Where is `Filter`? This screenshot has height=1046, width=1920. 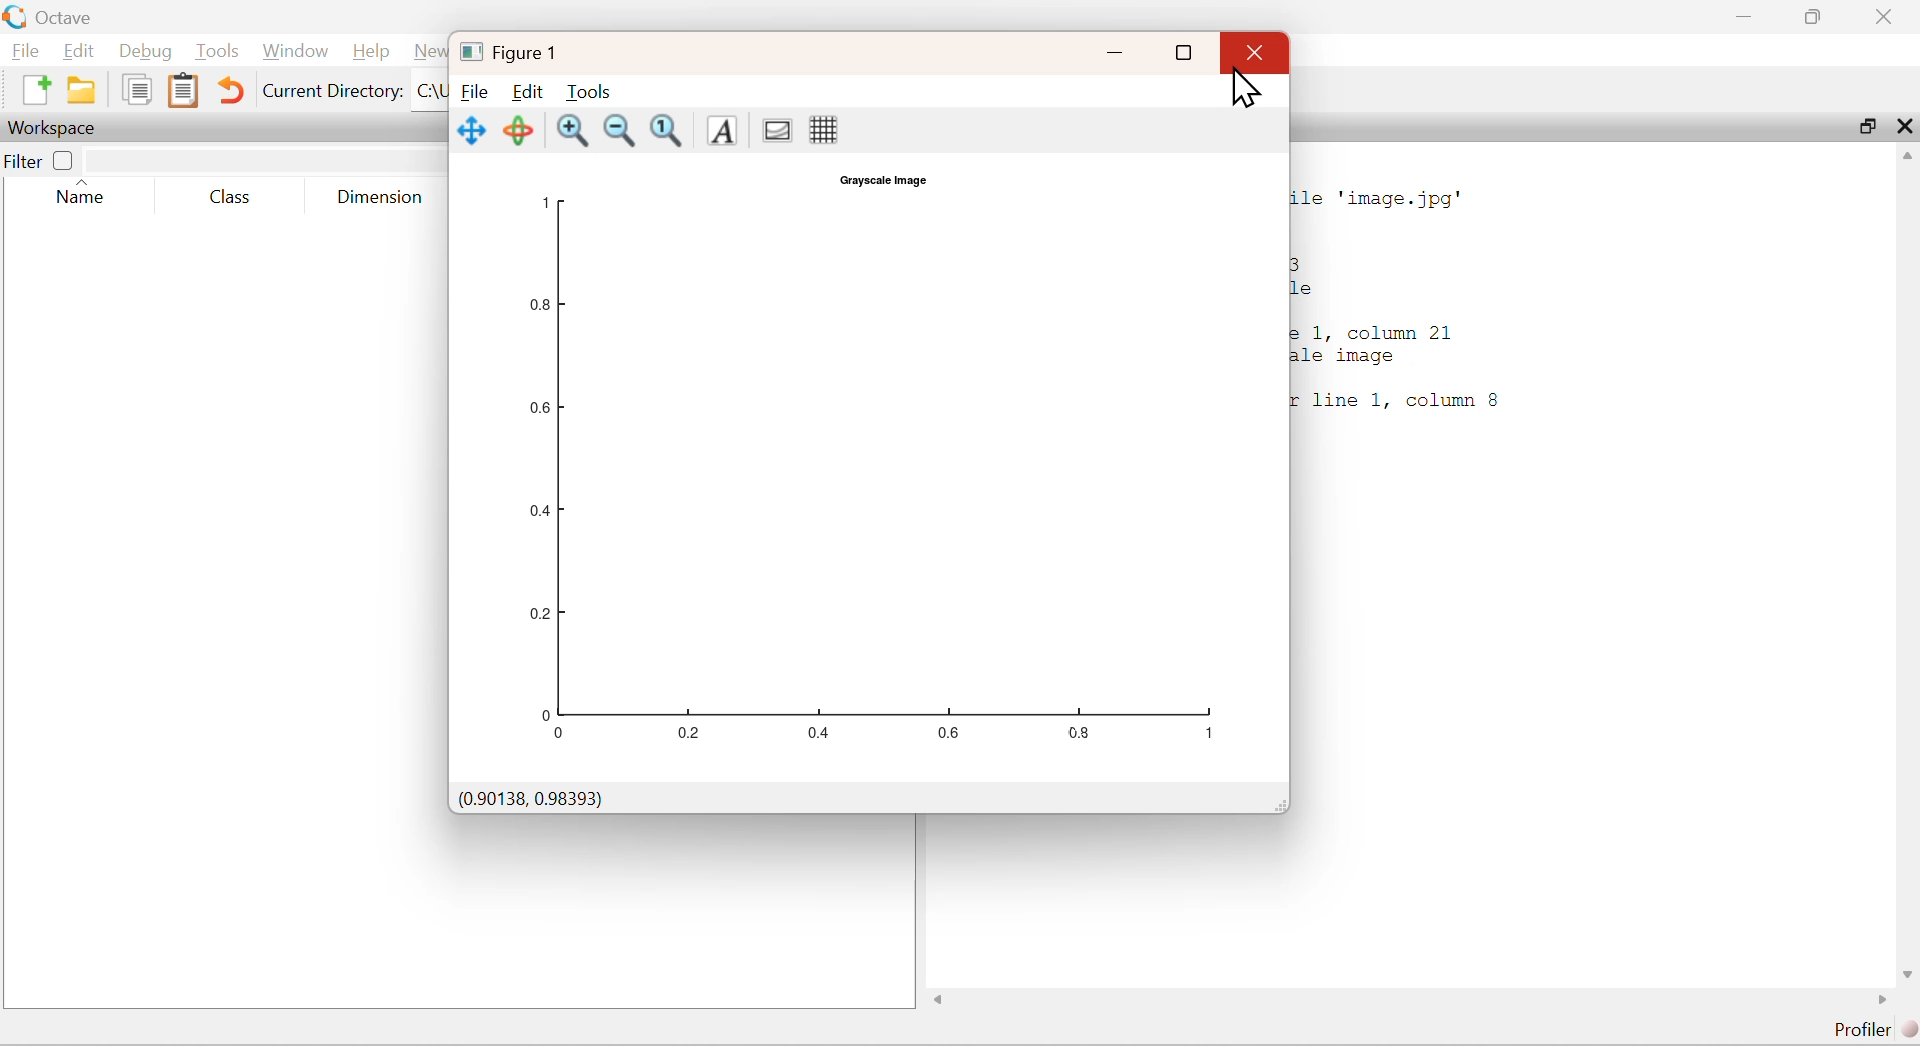 Filter is located at coordinates (23, 161).